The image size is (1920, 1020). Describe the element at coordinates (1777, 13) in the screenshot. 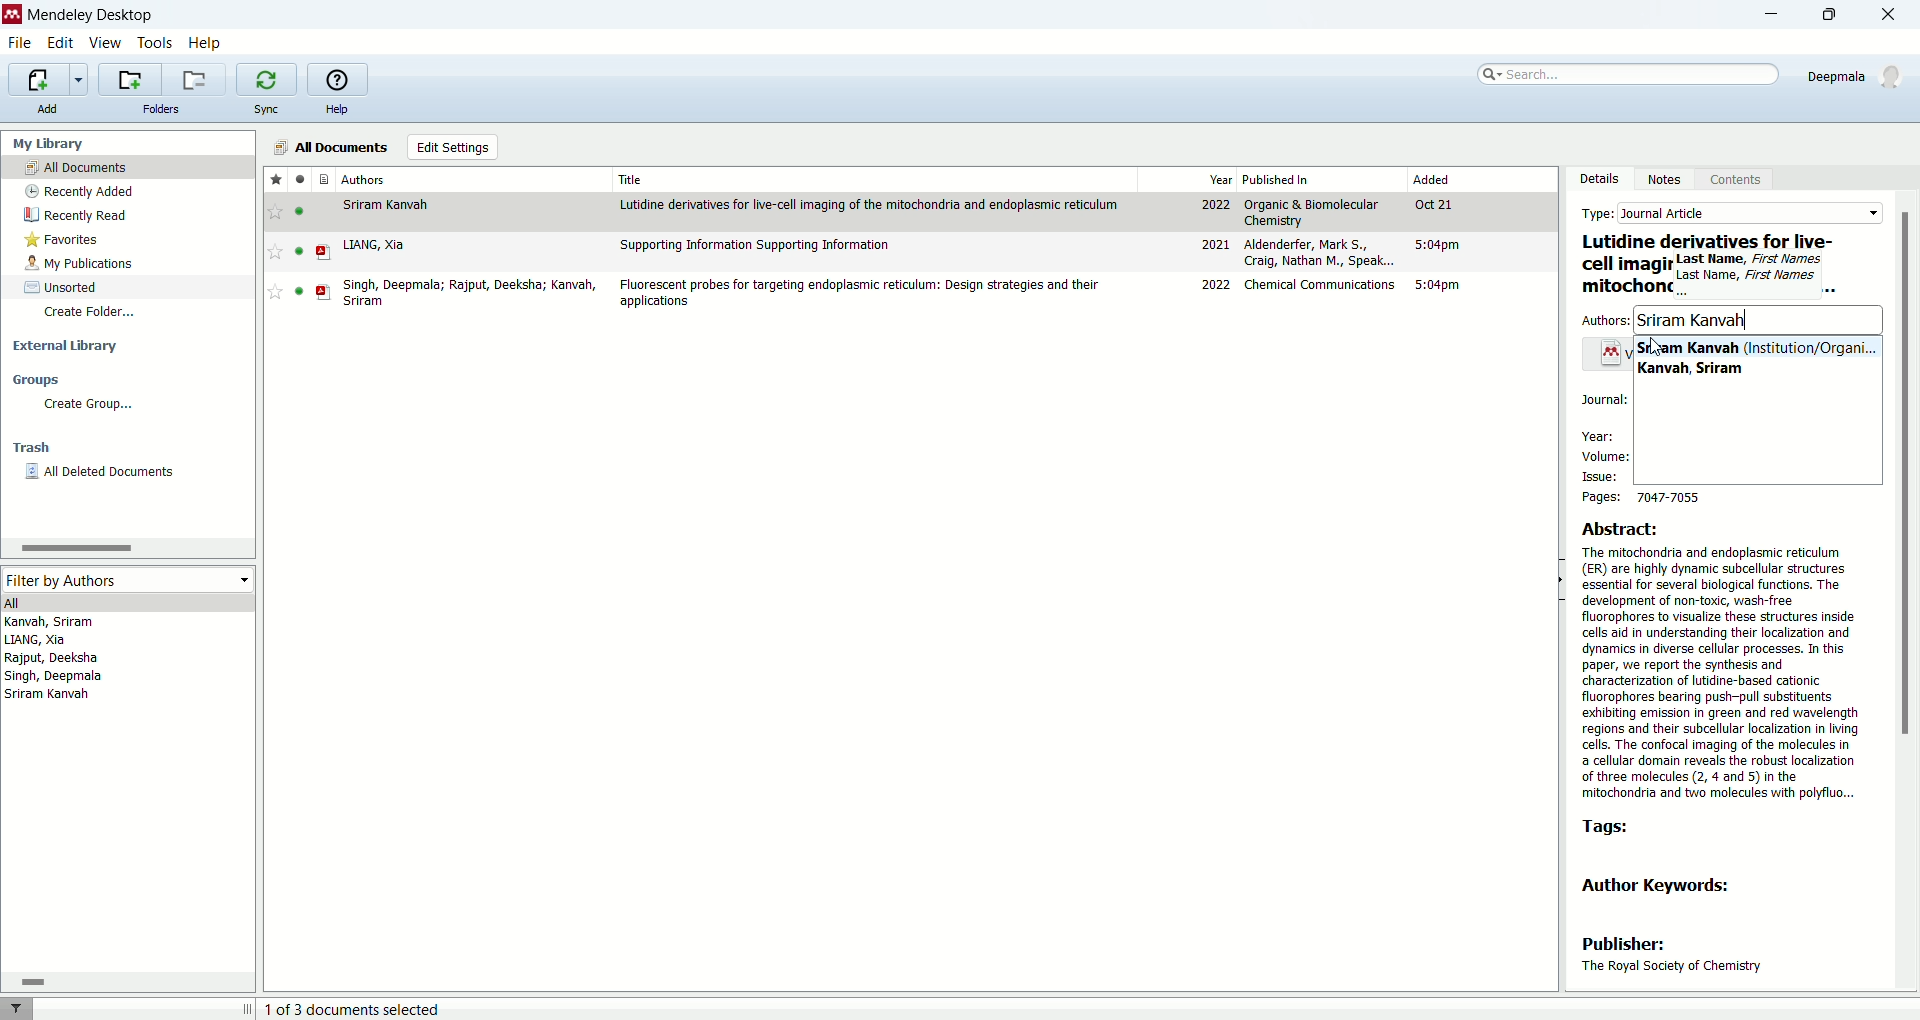

I see `minimize` at that location.